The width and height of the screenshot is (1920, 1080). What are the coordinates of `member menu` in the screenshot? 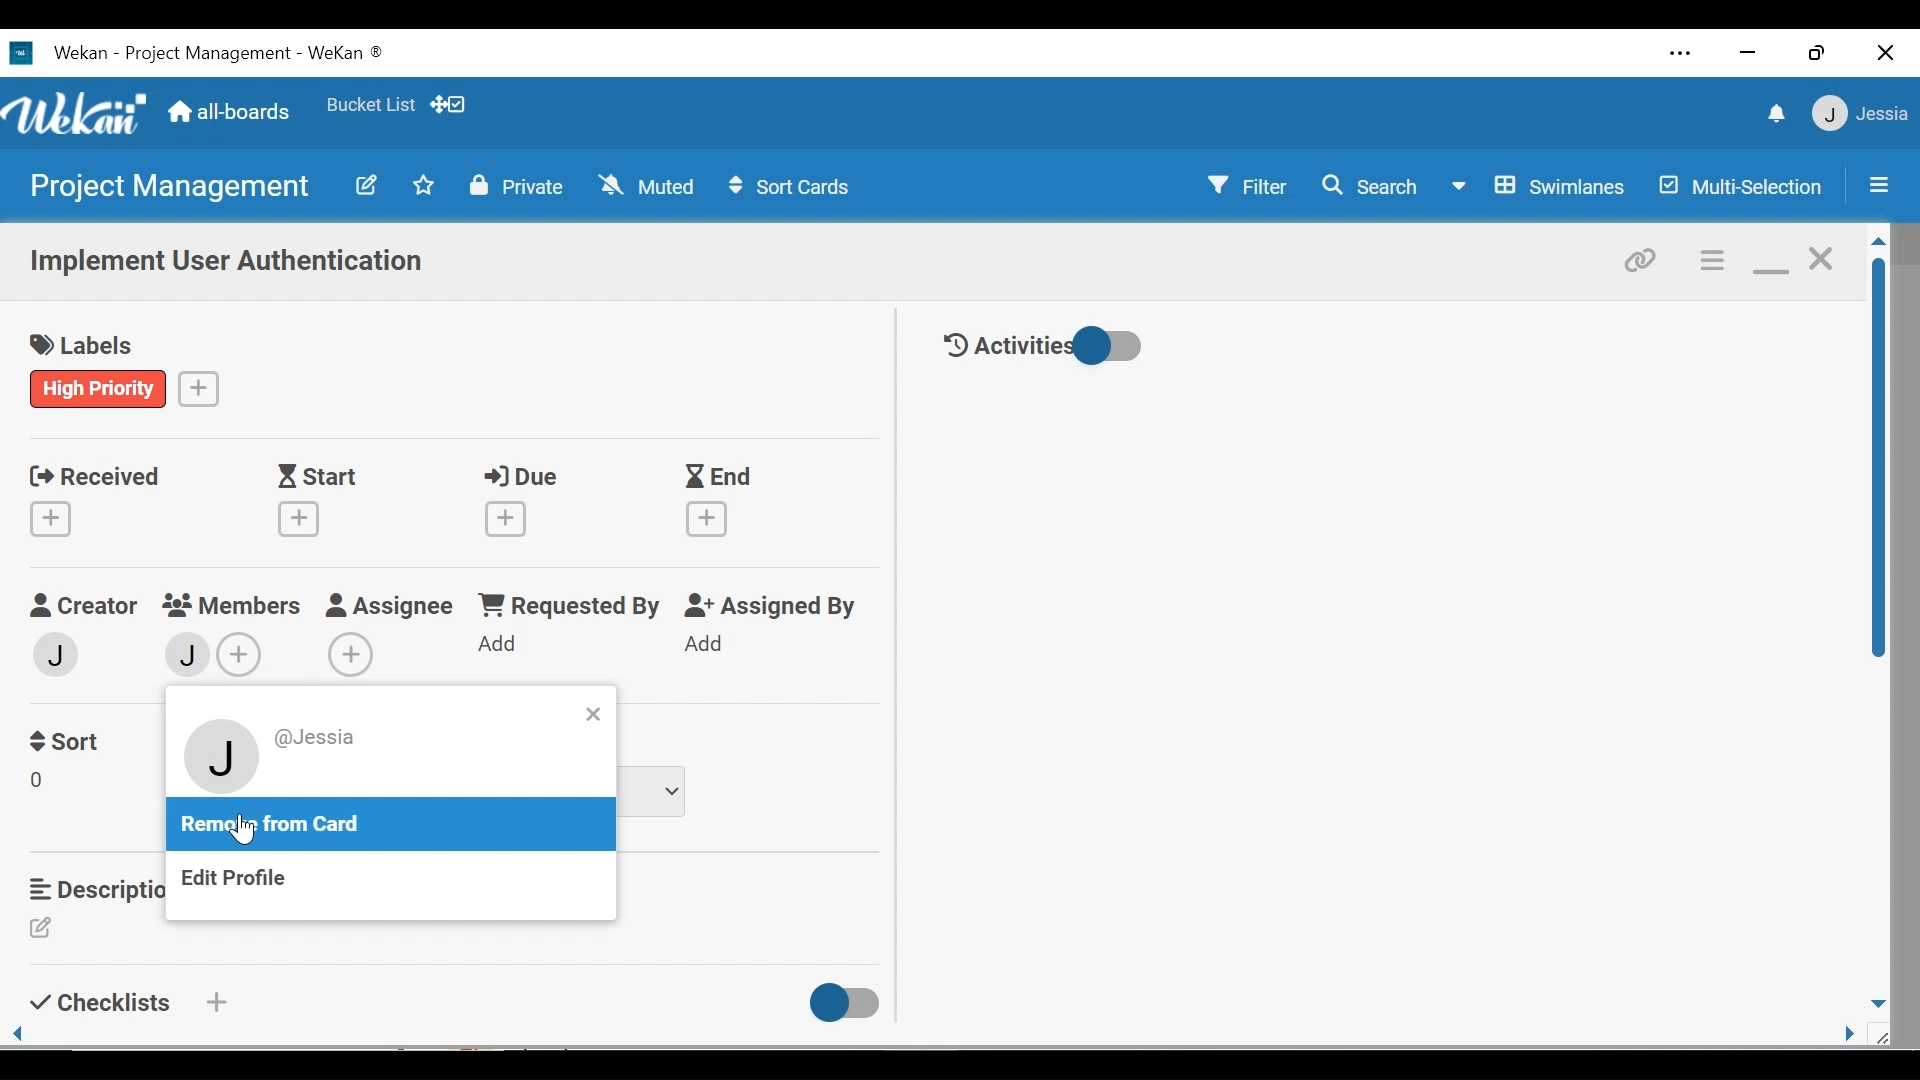 It's located at (1859, 113).